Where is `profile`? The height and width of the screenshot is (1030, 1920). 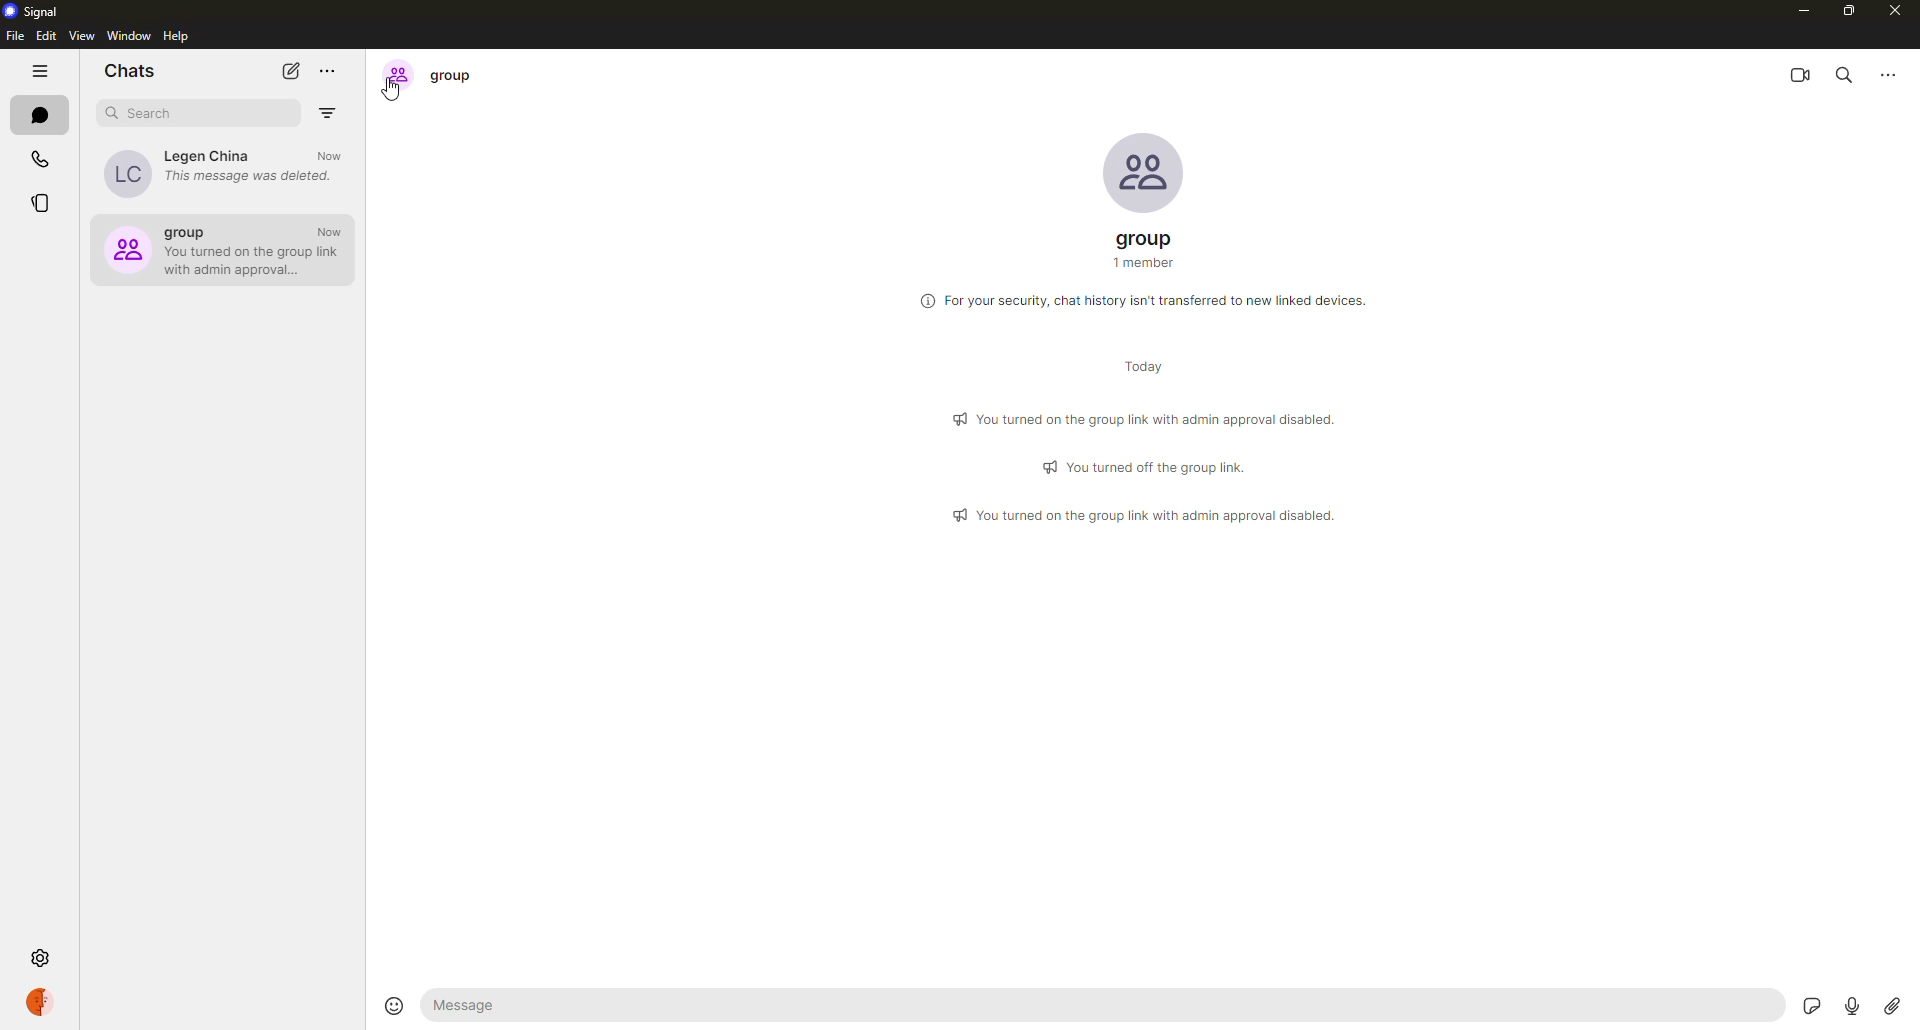
profile is located at coordinates (43, 1001).